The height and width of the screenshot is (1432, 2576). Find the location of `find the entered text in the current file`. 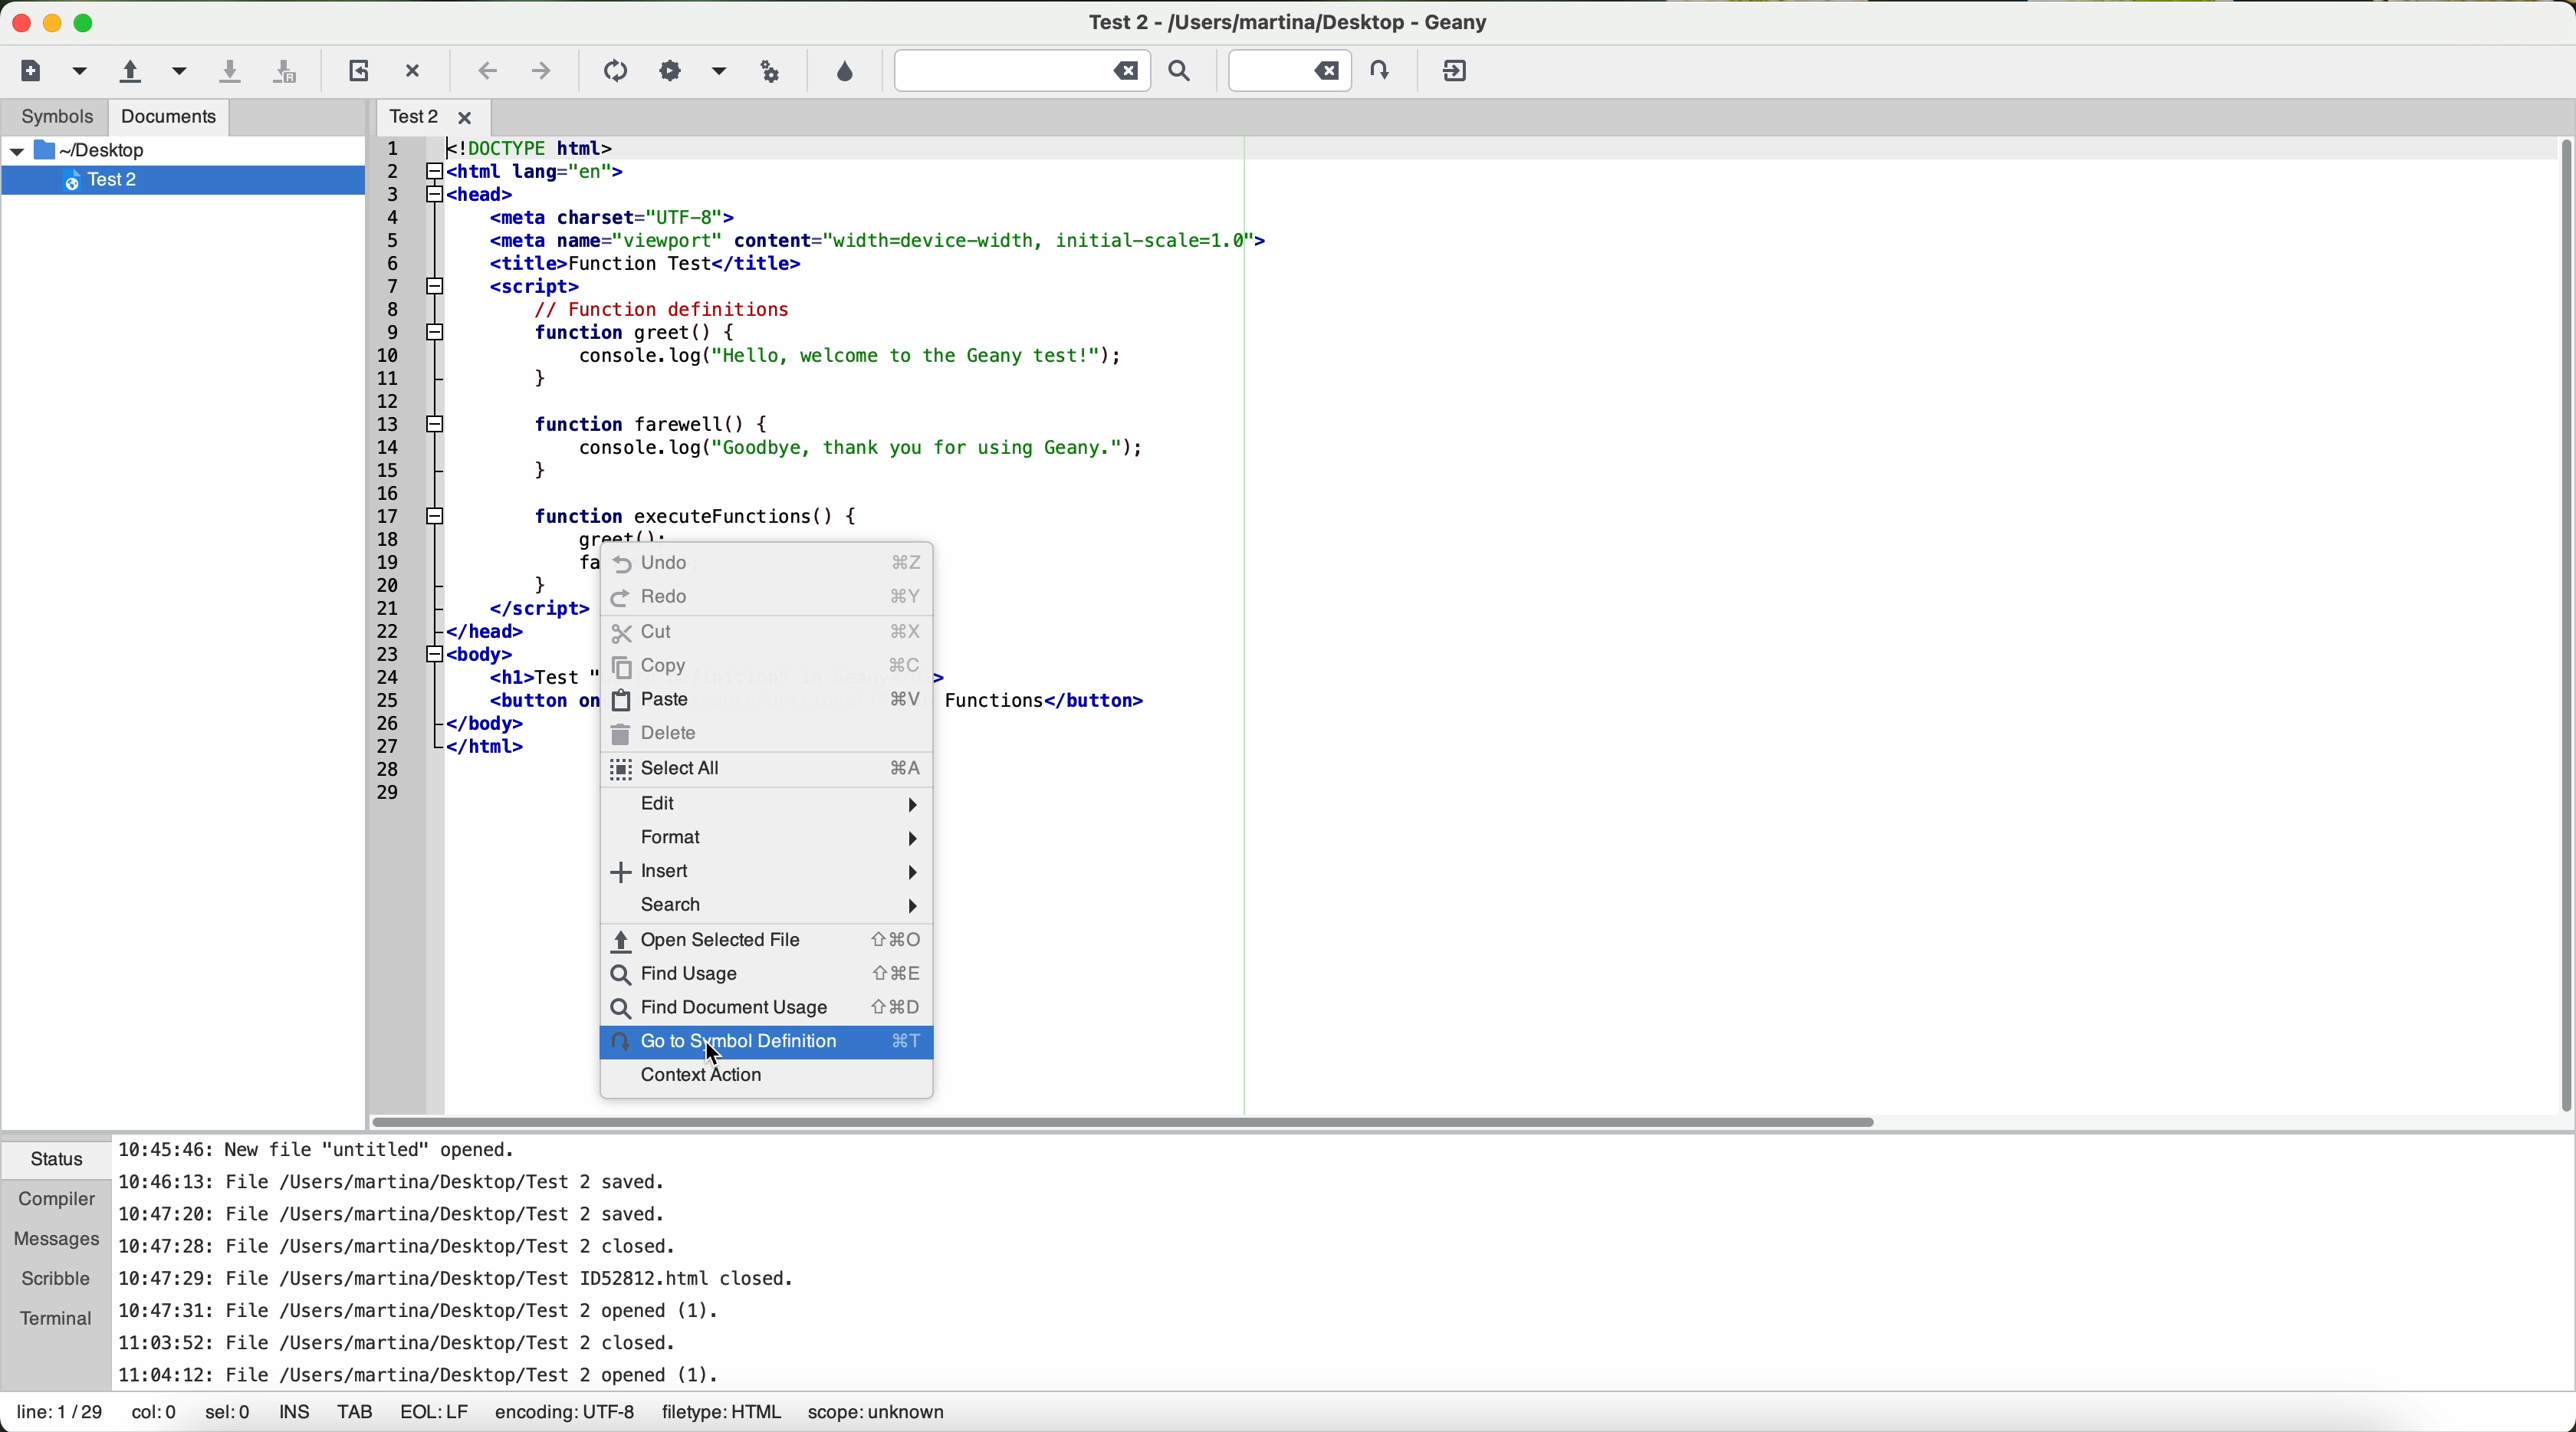

find the entered text in the current file is located at coordinates (1051, 70).